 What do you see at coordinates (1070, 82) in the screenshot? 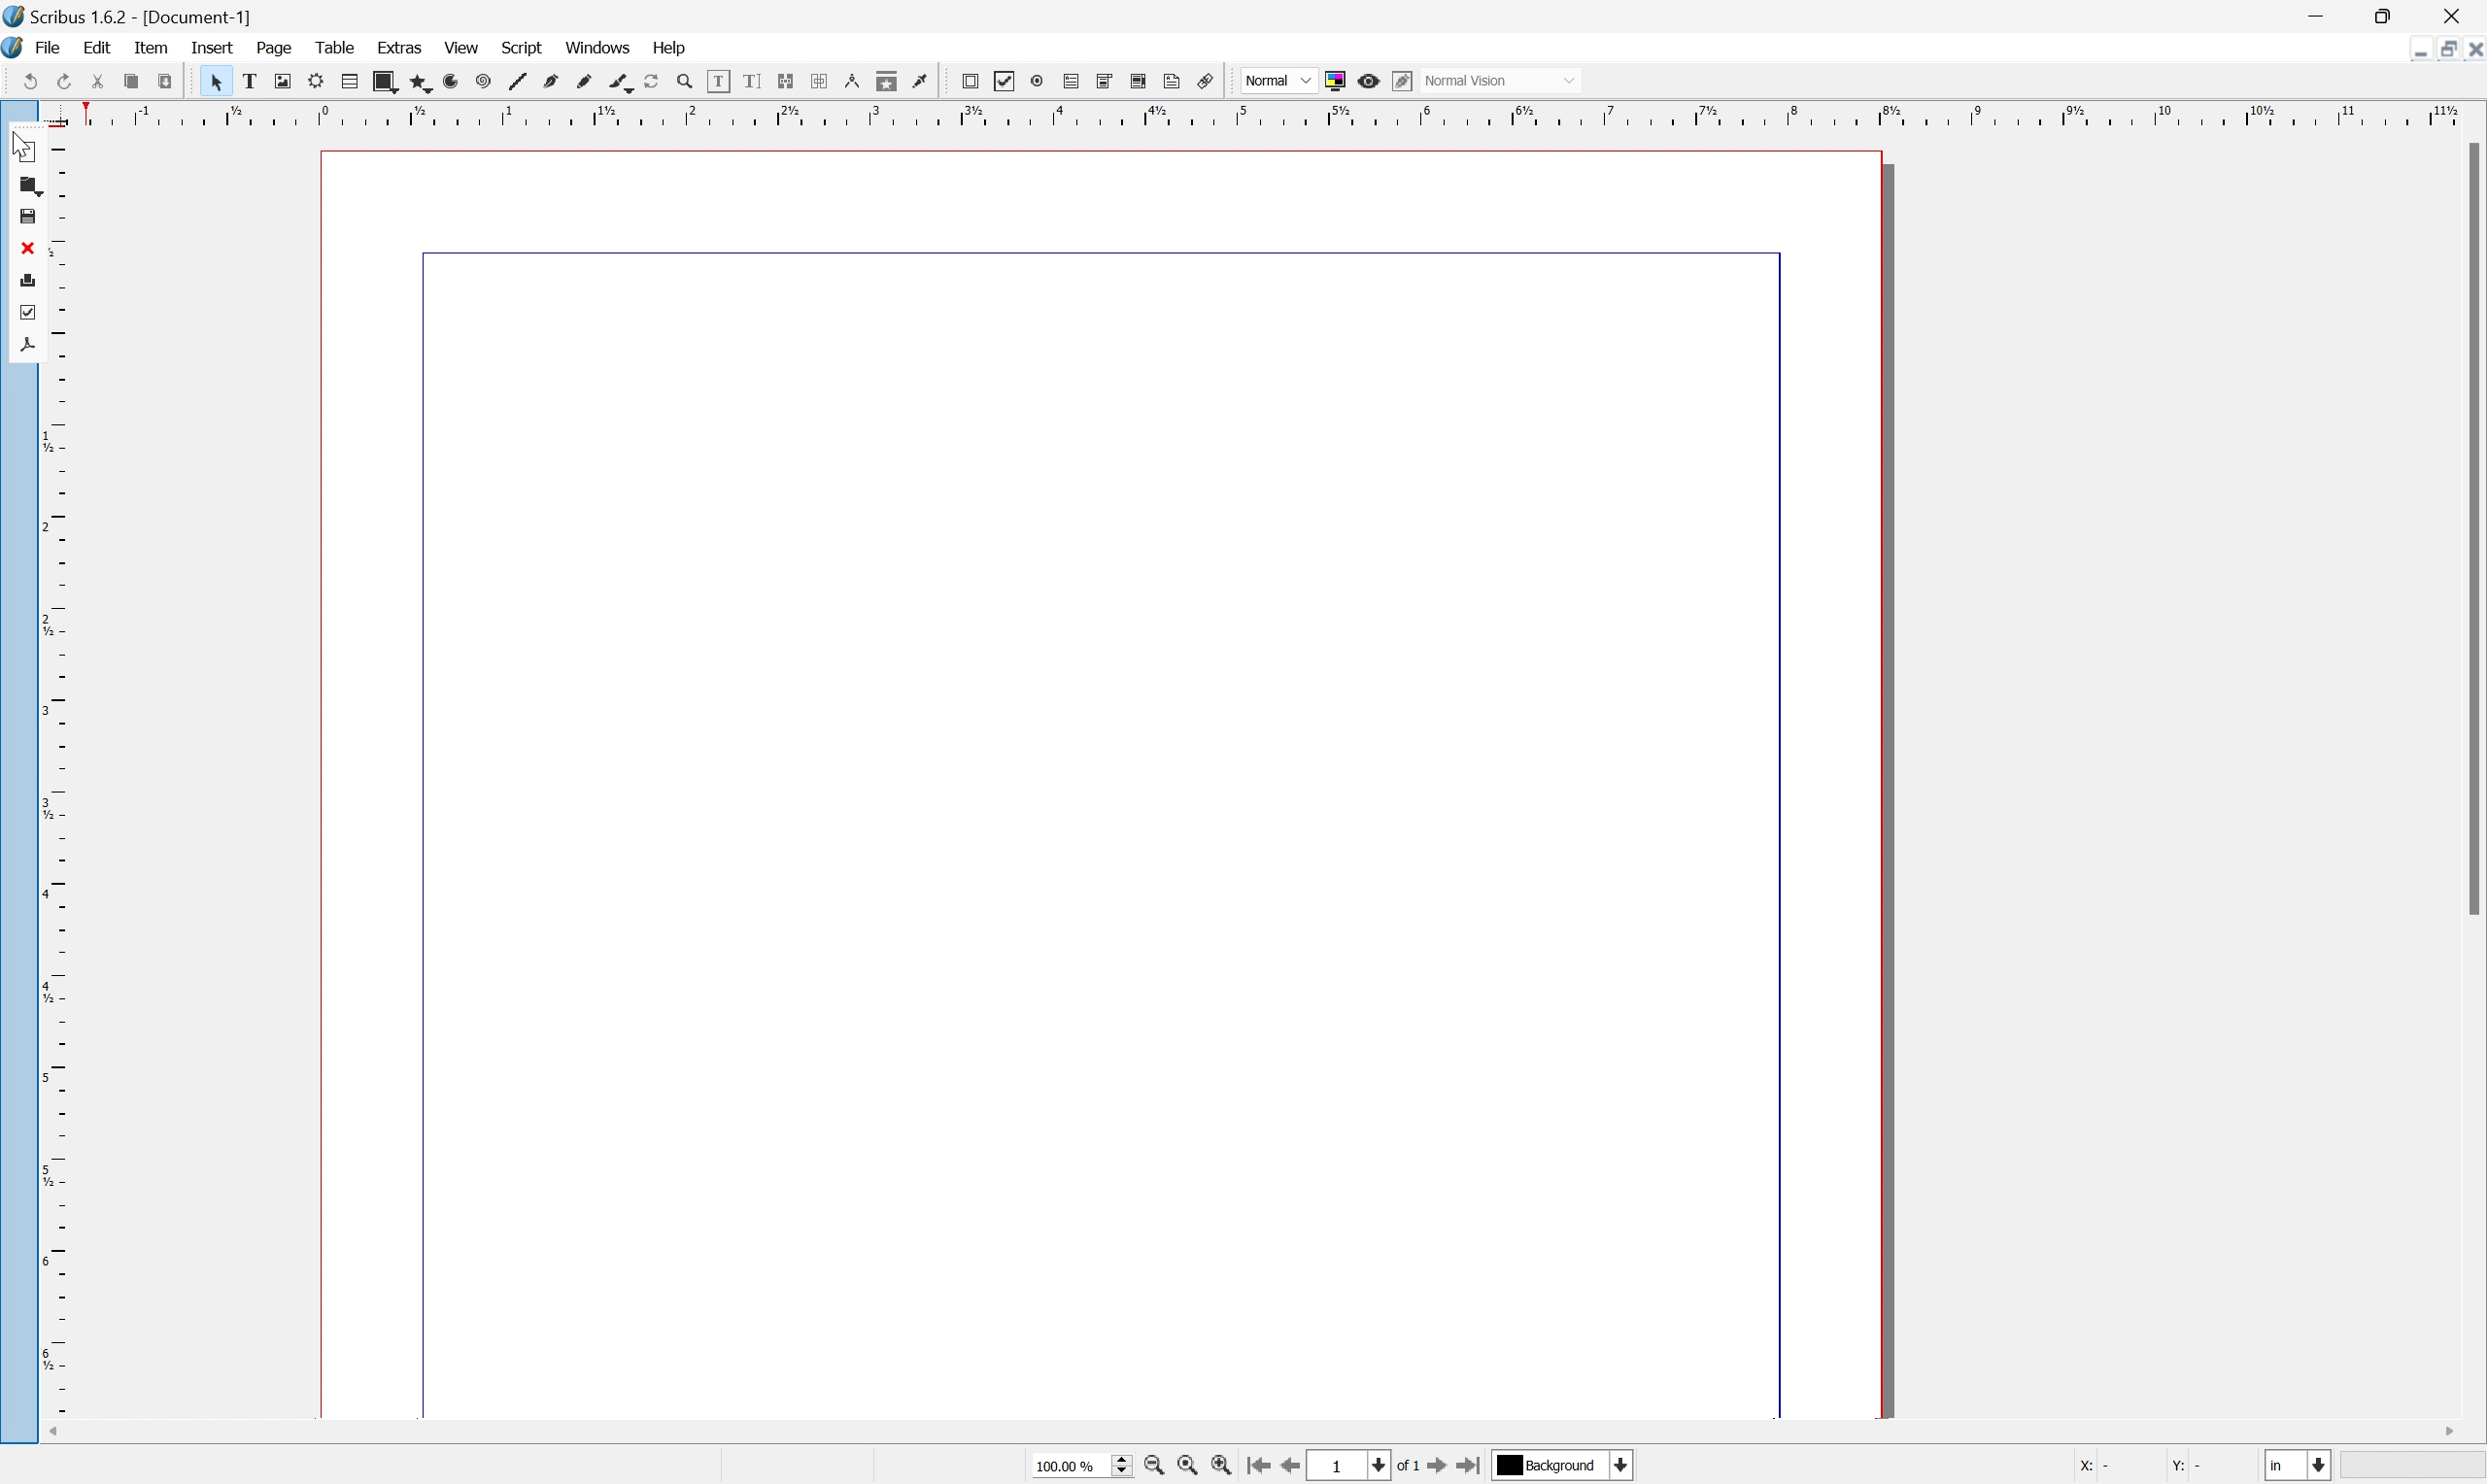
I see `unlink text frames` at bounding box center [1070, 82].